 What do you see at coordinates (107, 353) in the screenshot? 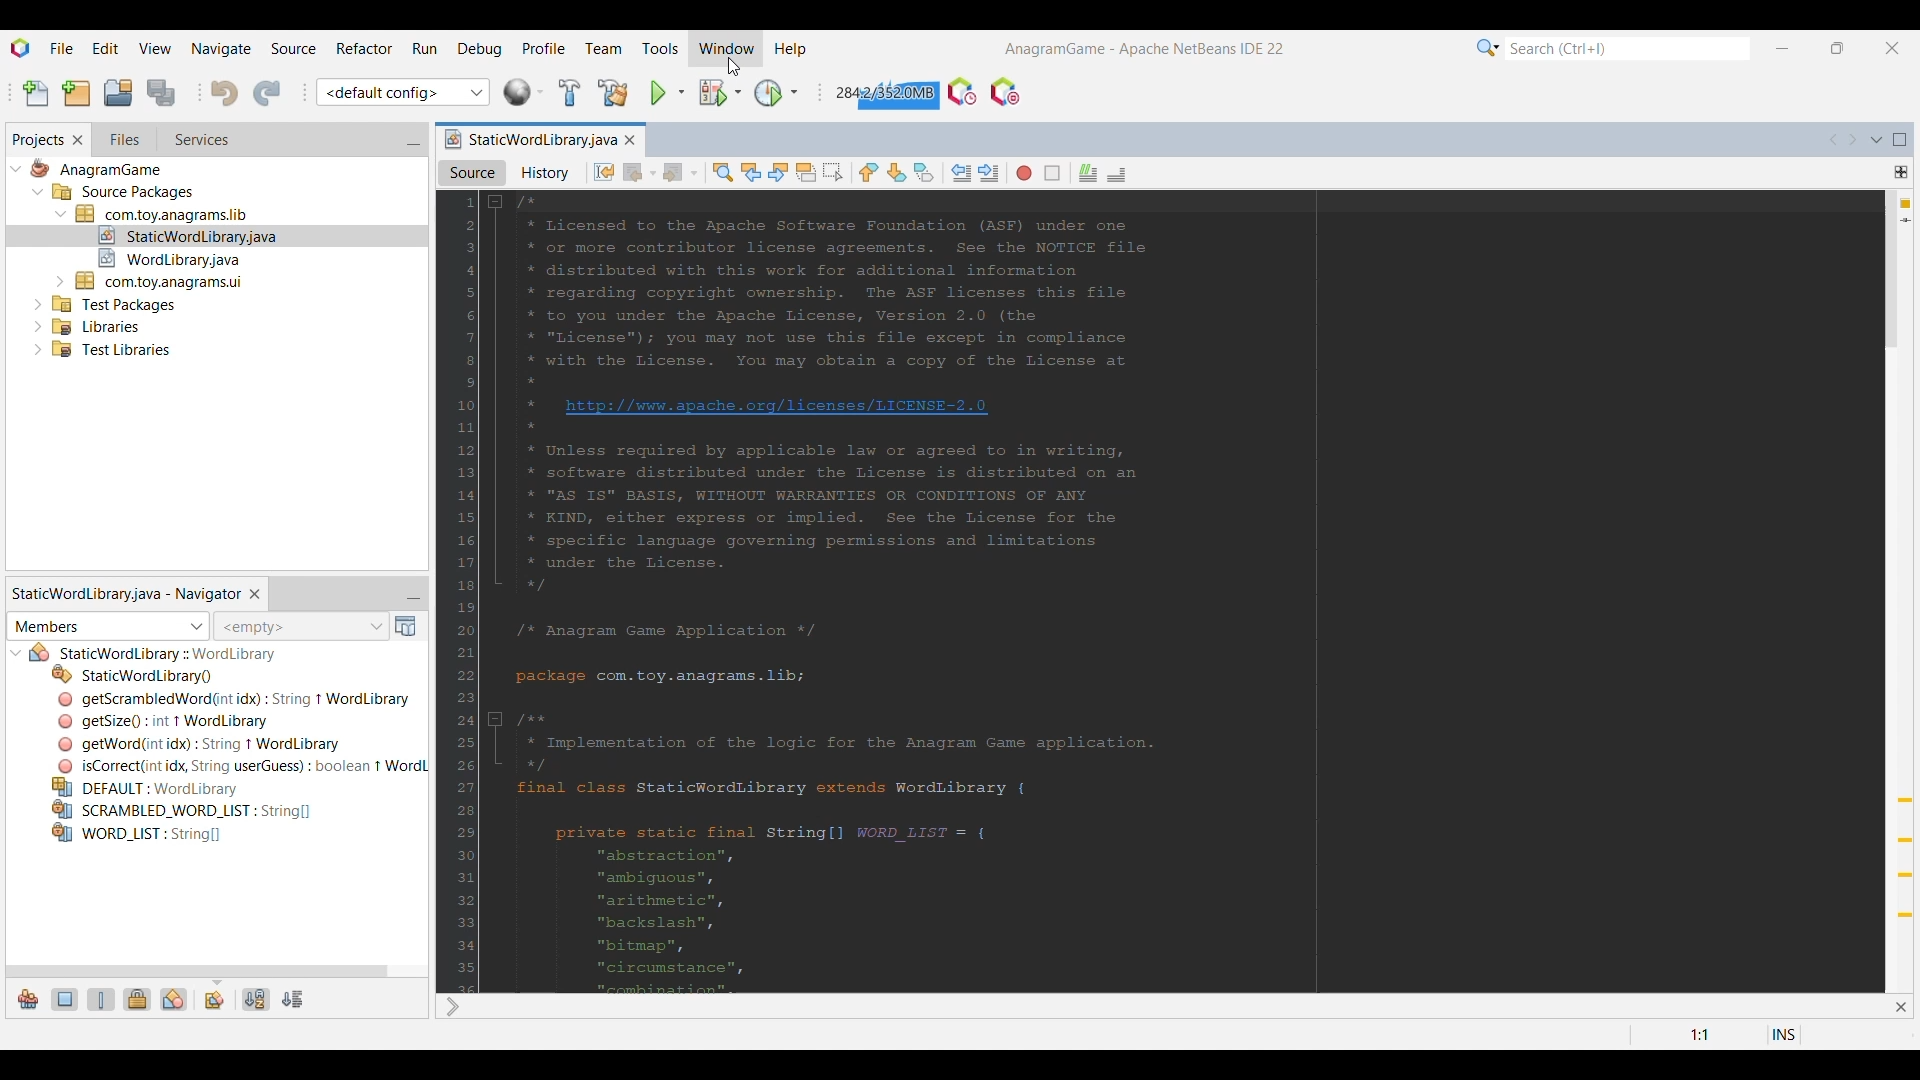
I see `` at bounding box center [107, 353].